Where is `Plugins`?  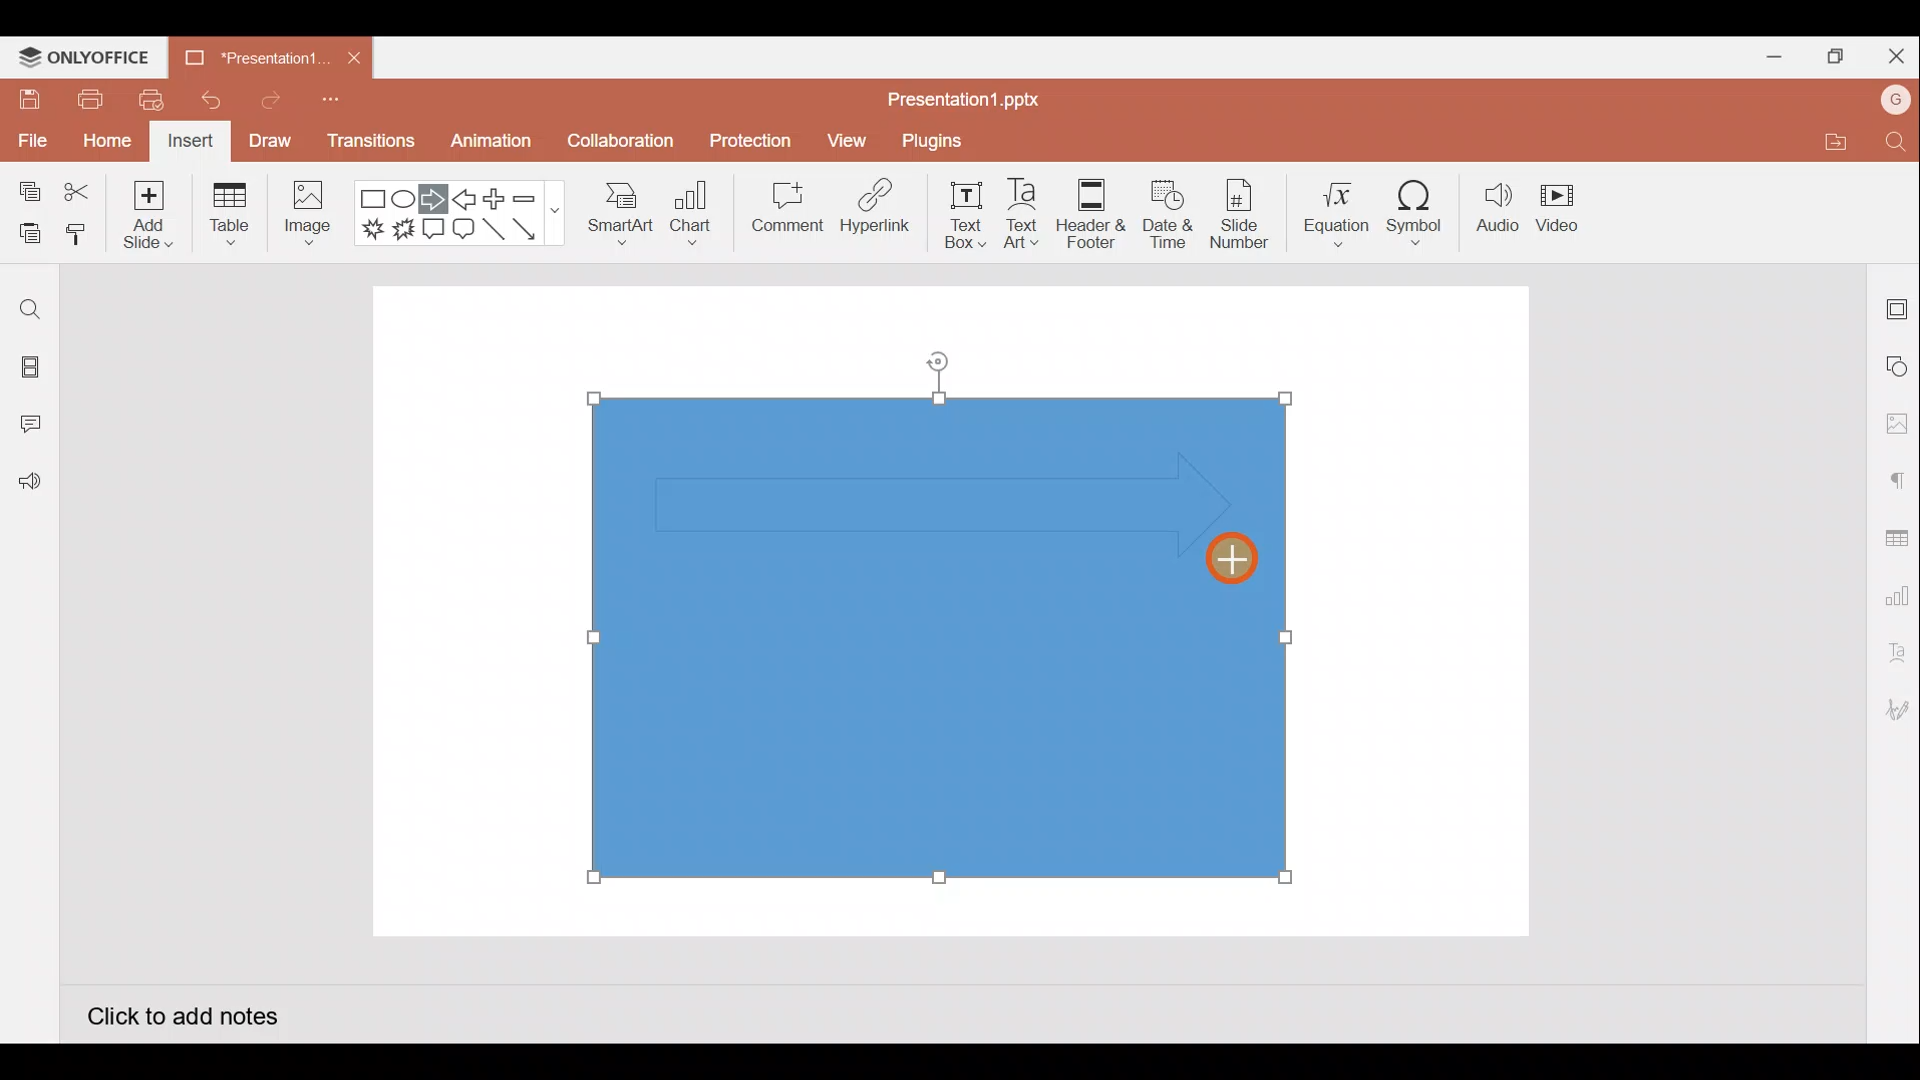 Plugins is located at coordinates (946, 138).